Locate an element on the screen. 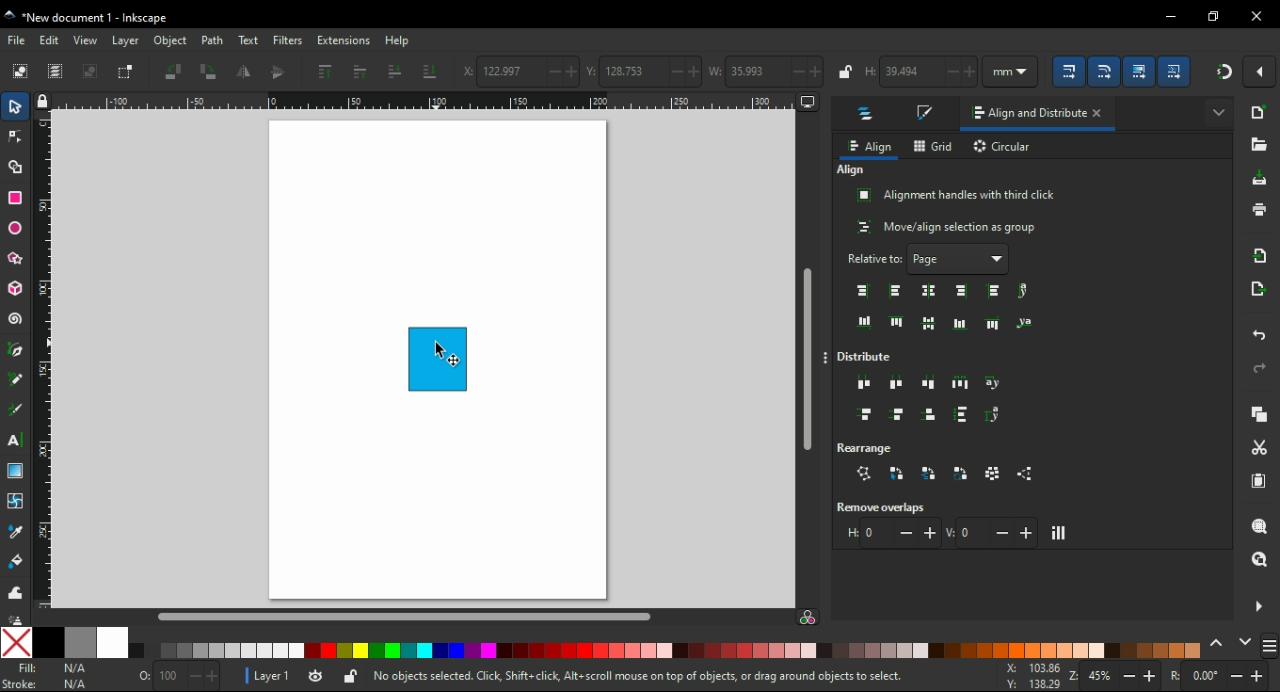 The height and width of the screenshot is (692, 1280). when scaling objects, scale stroke with with the same proportion is located at coordinates (1071, 73).